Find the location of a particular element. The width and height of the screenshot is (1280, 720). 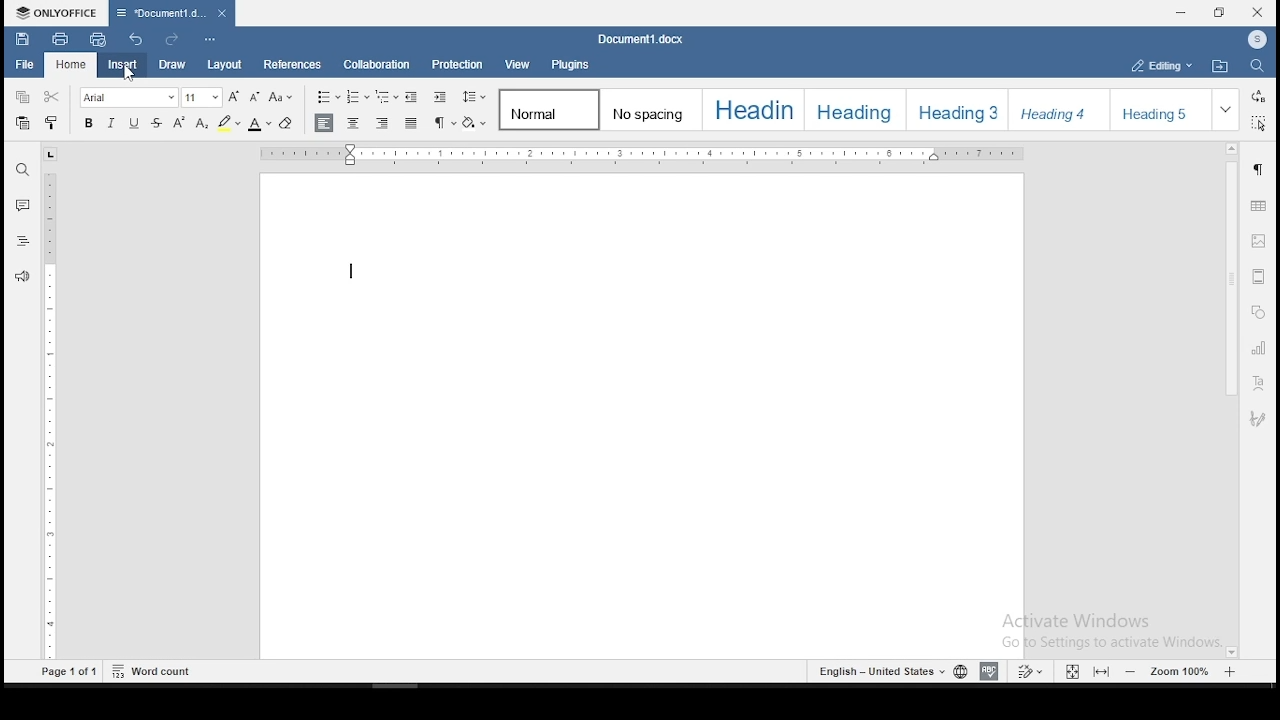

text editor is located at coordinates (352, 271).